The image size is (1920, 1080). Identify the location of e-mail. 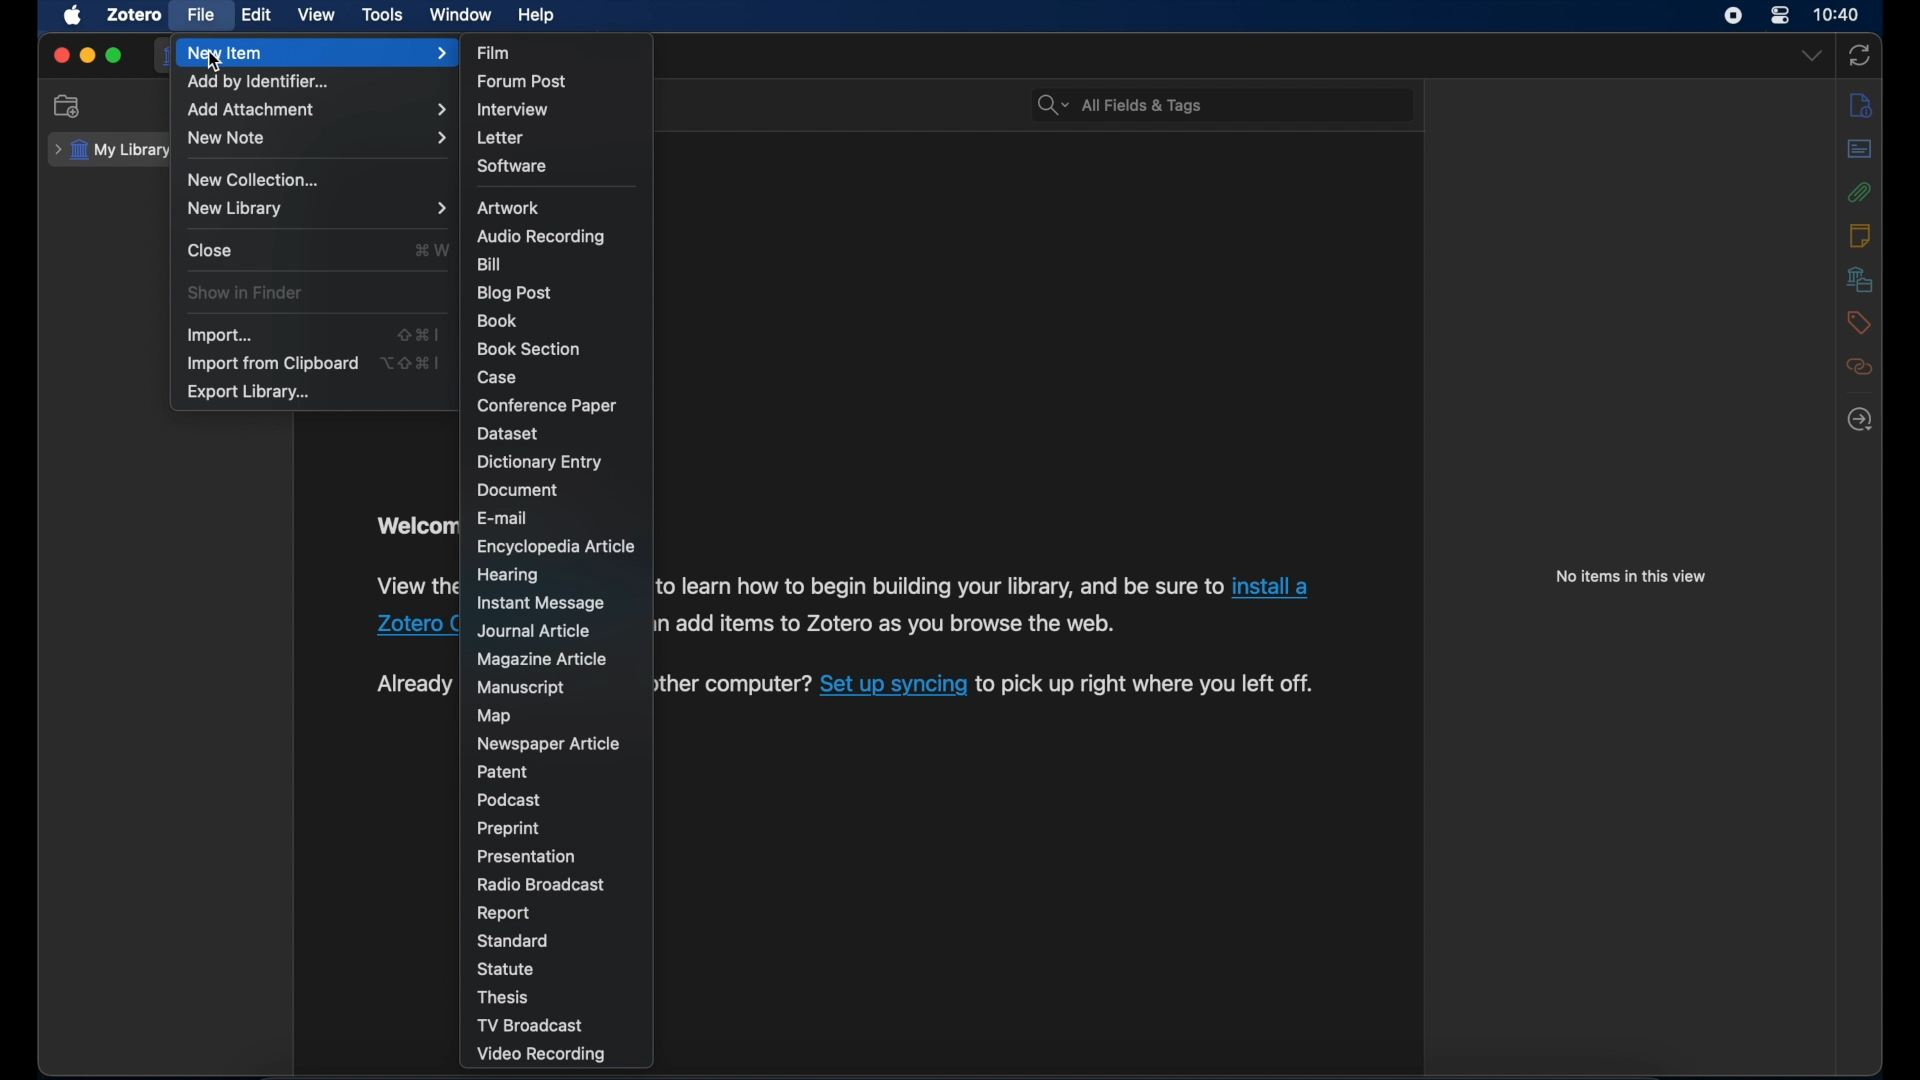
(504, 518).